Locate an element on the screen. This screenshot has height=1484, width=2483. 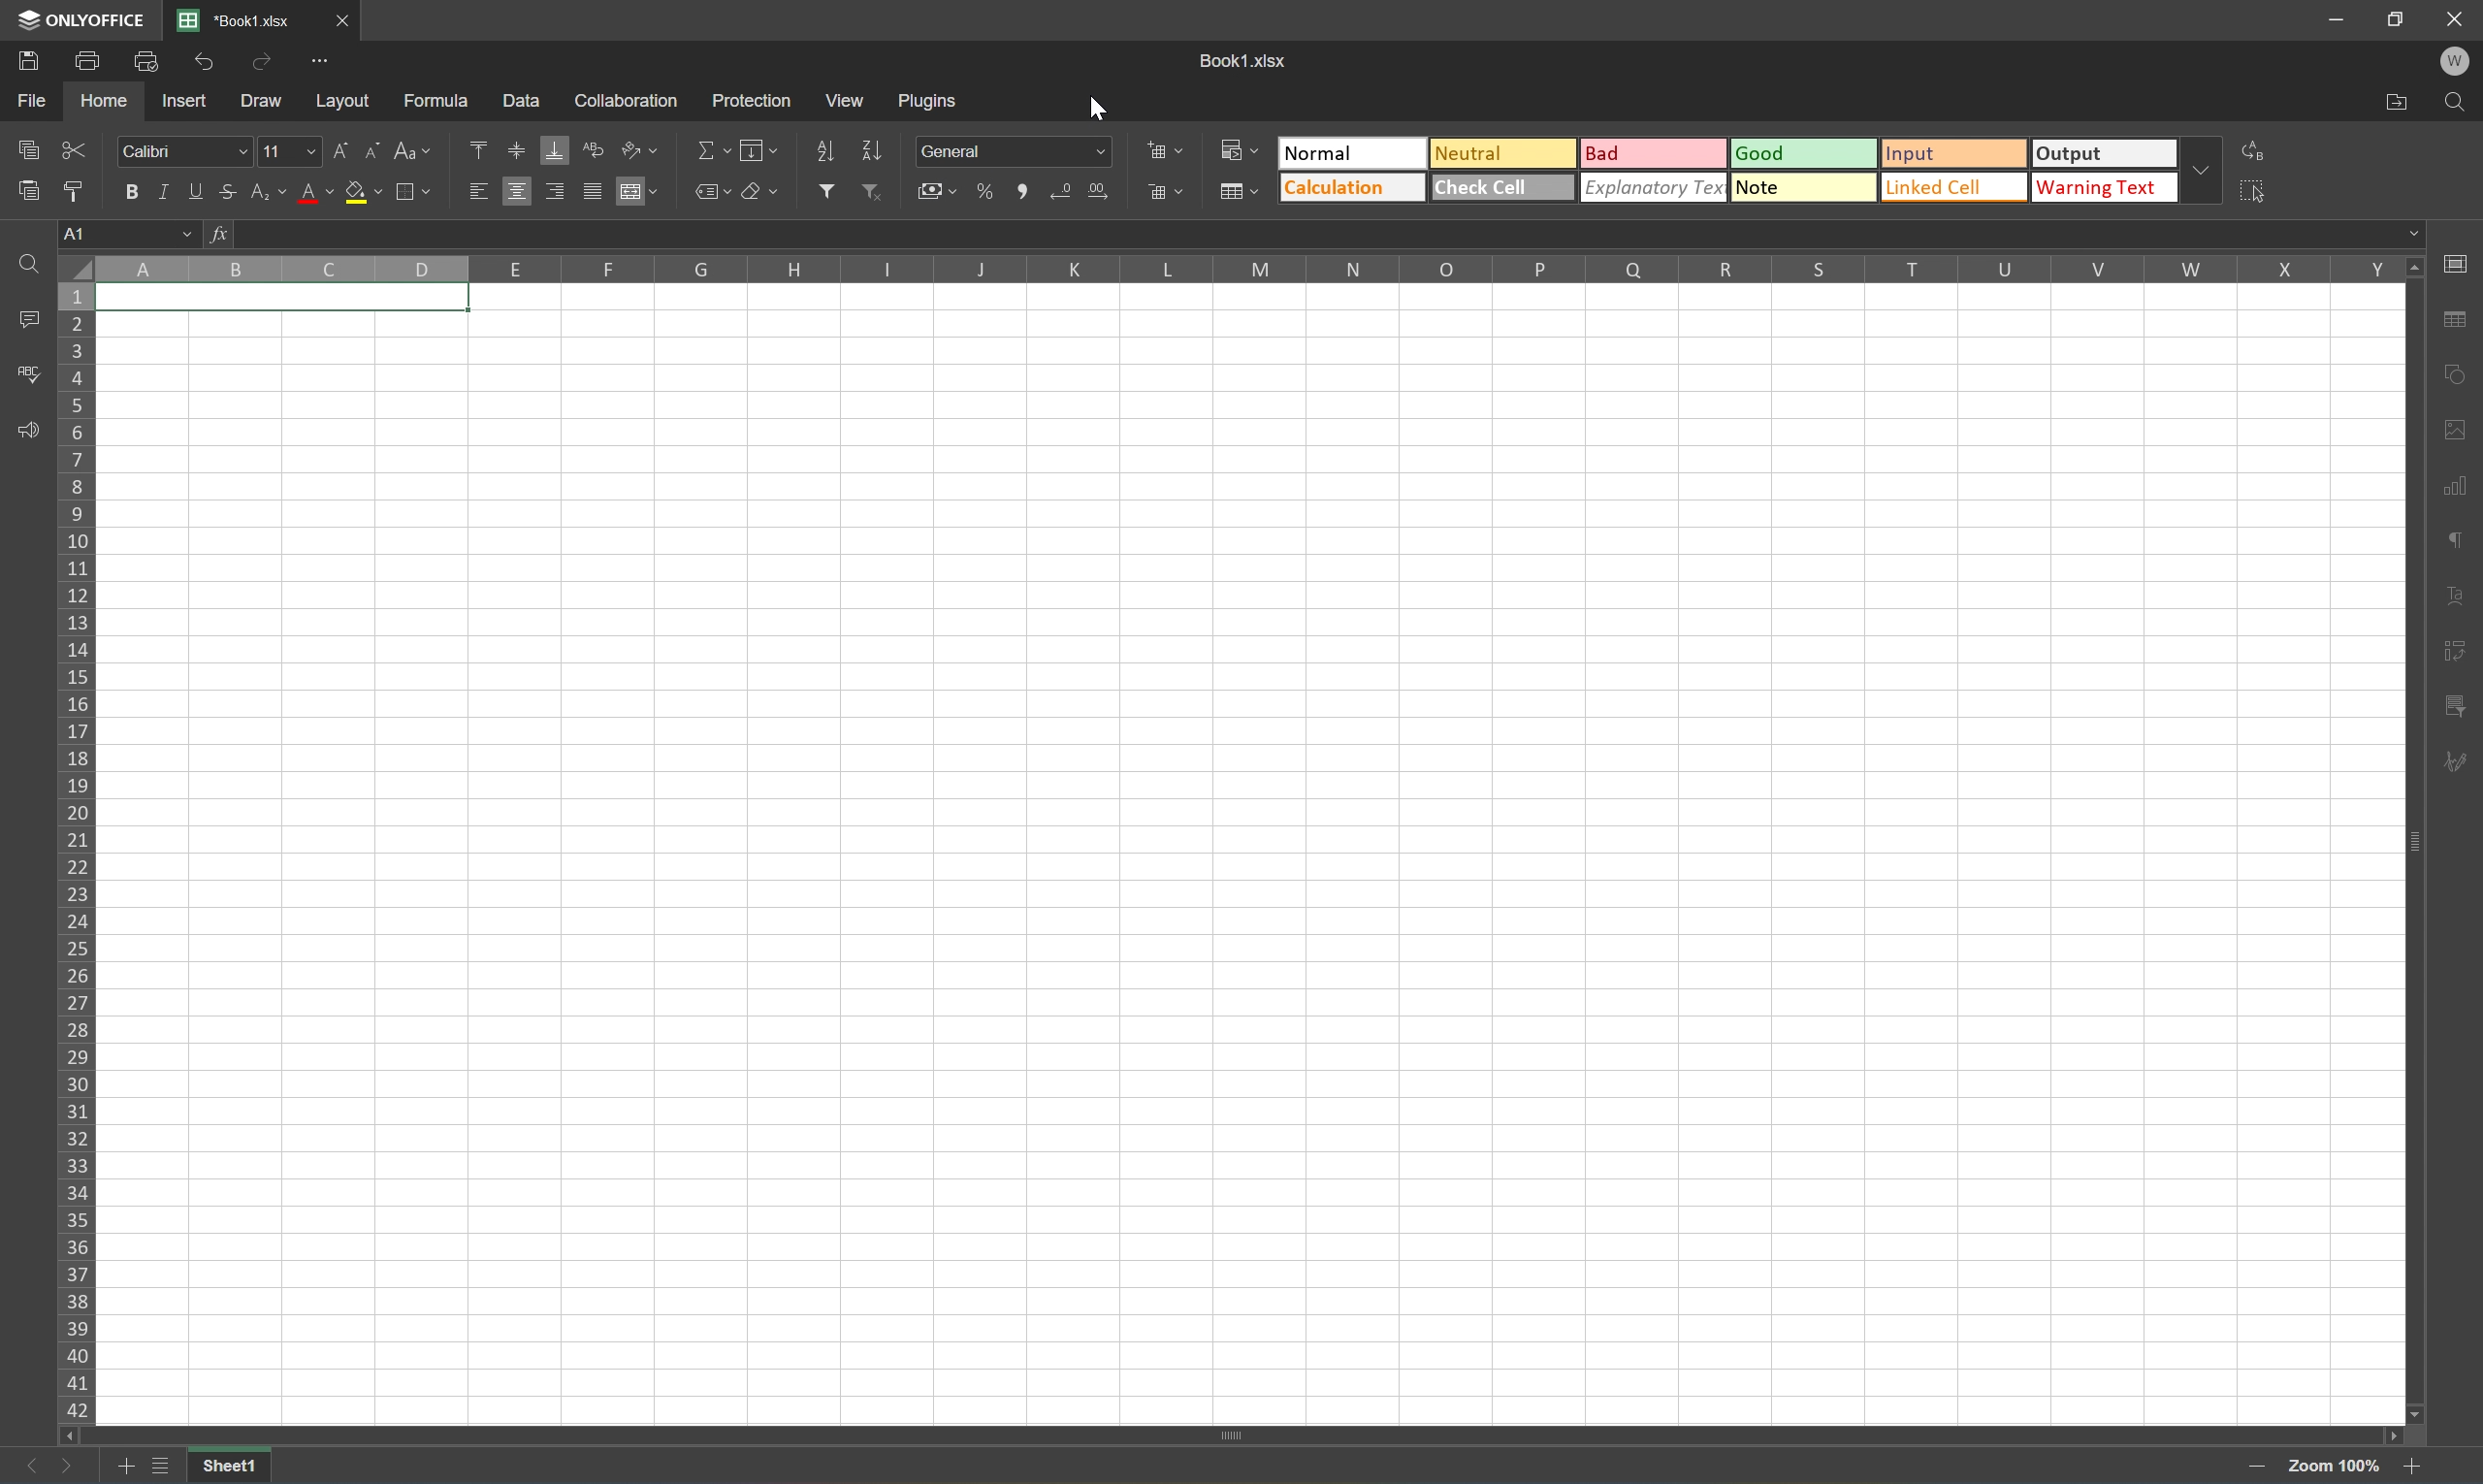
Font color is located at coordinates (315, 192).